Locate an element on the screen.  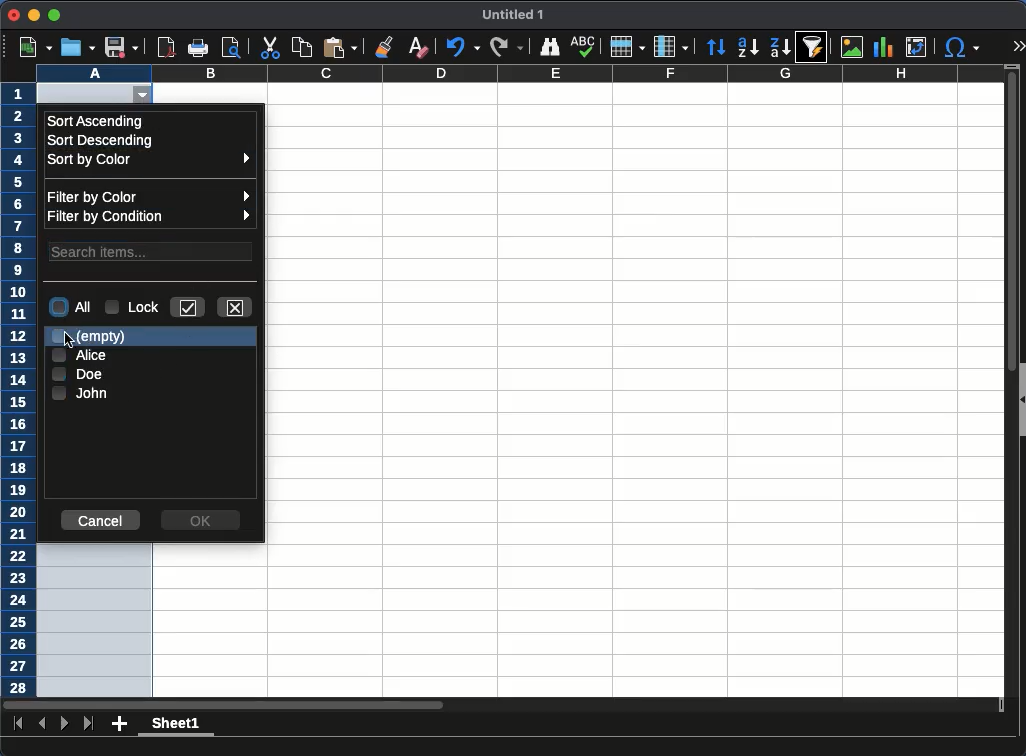
autofilter is located at coordinates (147, 96).